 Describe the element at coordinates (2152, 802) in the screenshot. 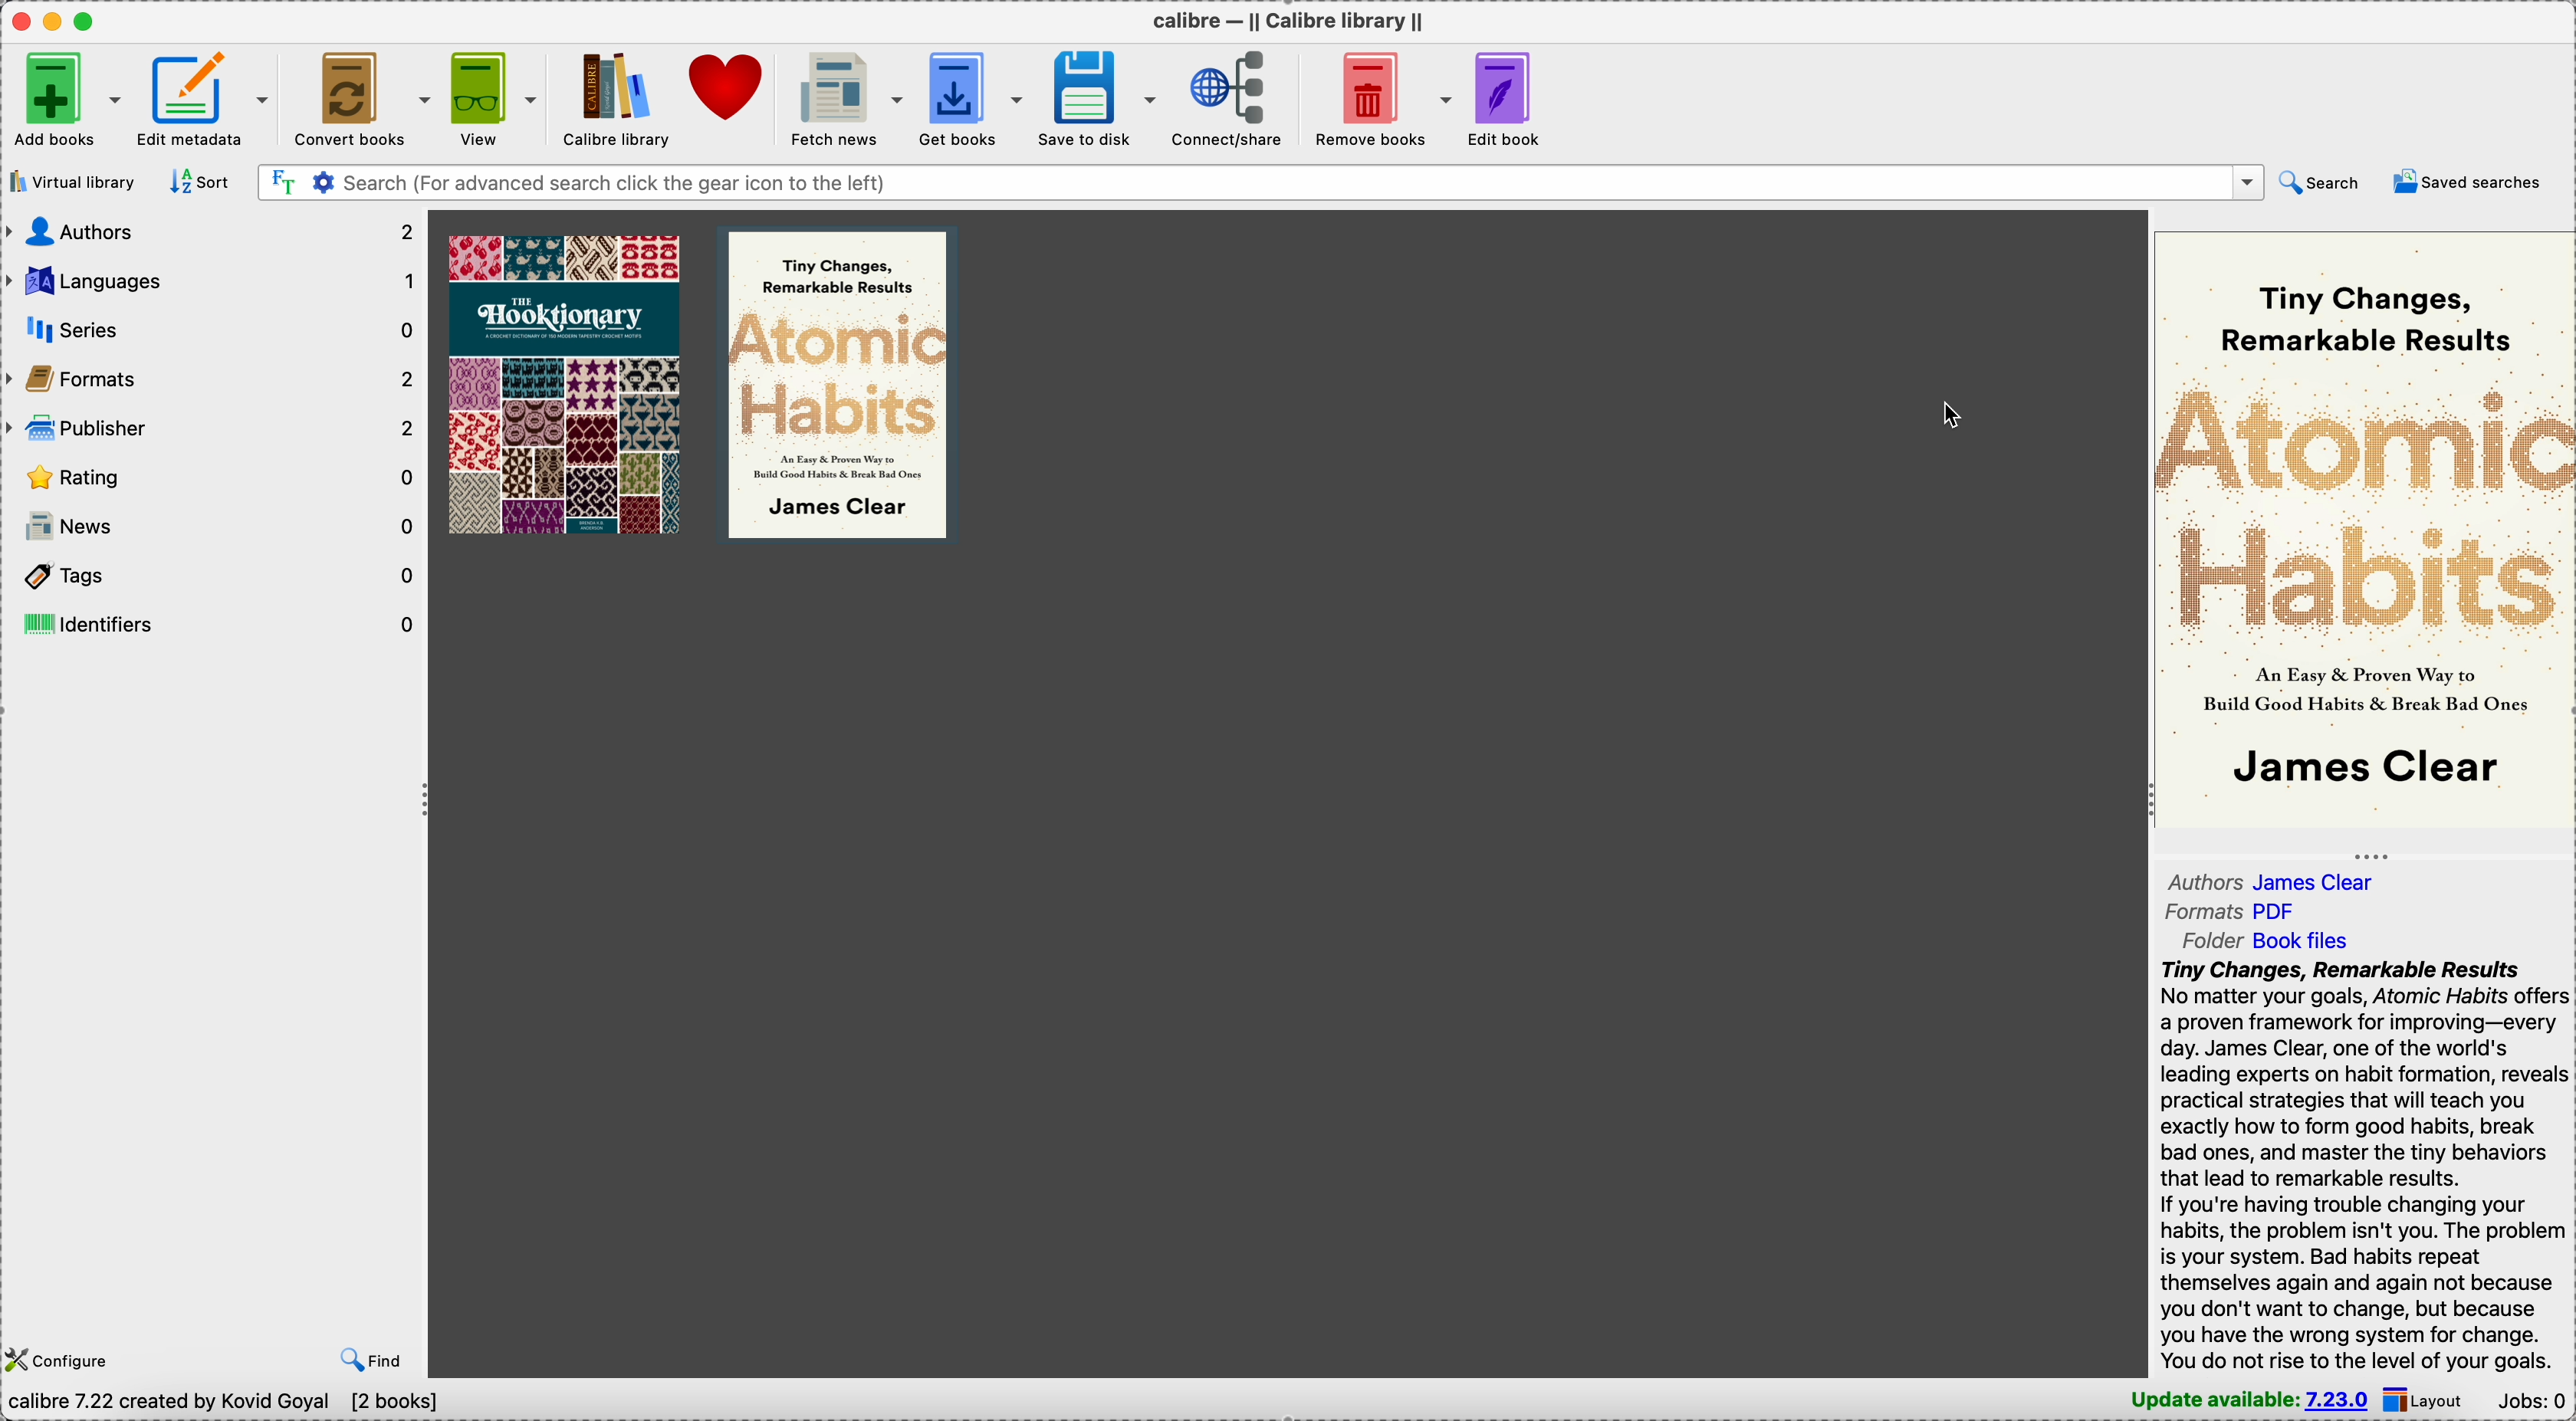

I see `toggle expand/contract` at that location.